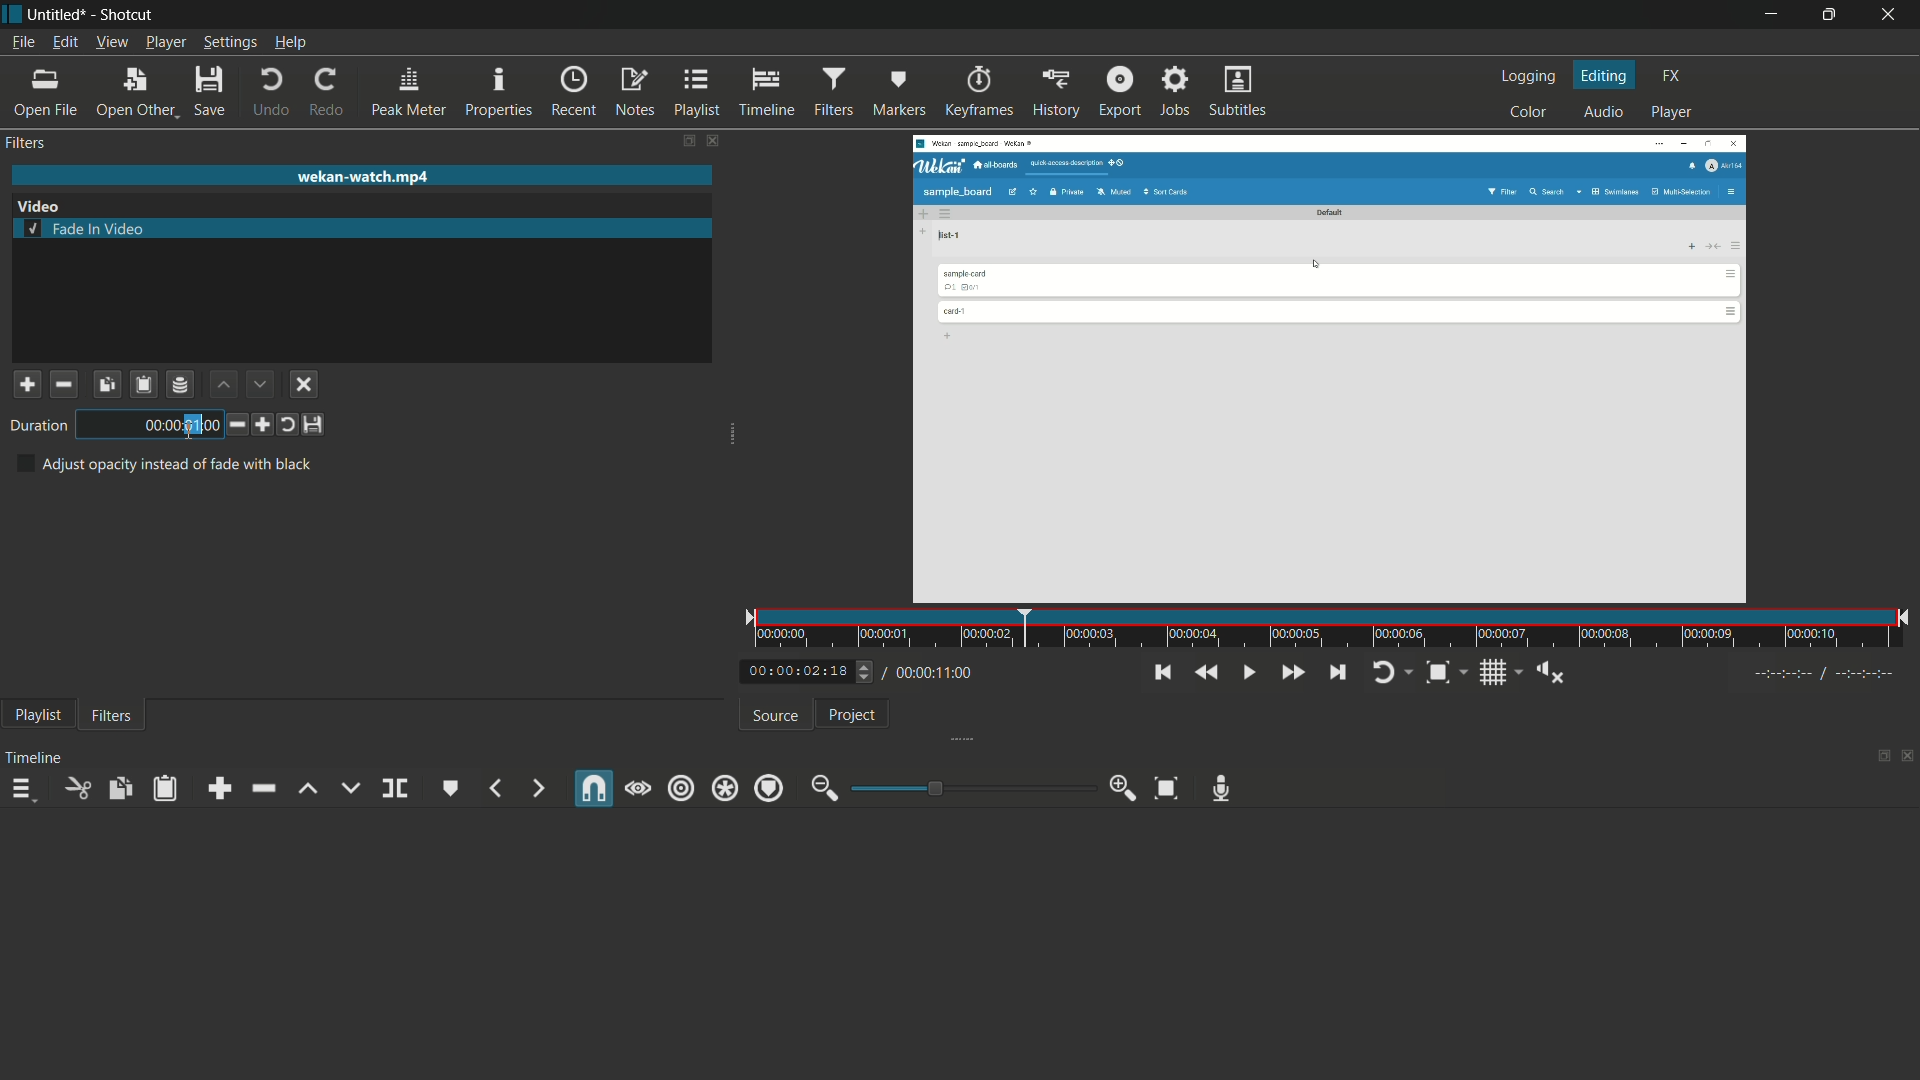 The image size is (1920, 1080). Describe the element at coordinates (766, 93) in the screenshot. I see `timeline` at that location.